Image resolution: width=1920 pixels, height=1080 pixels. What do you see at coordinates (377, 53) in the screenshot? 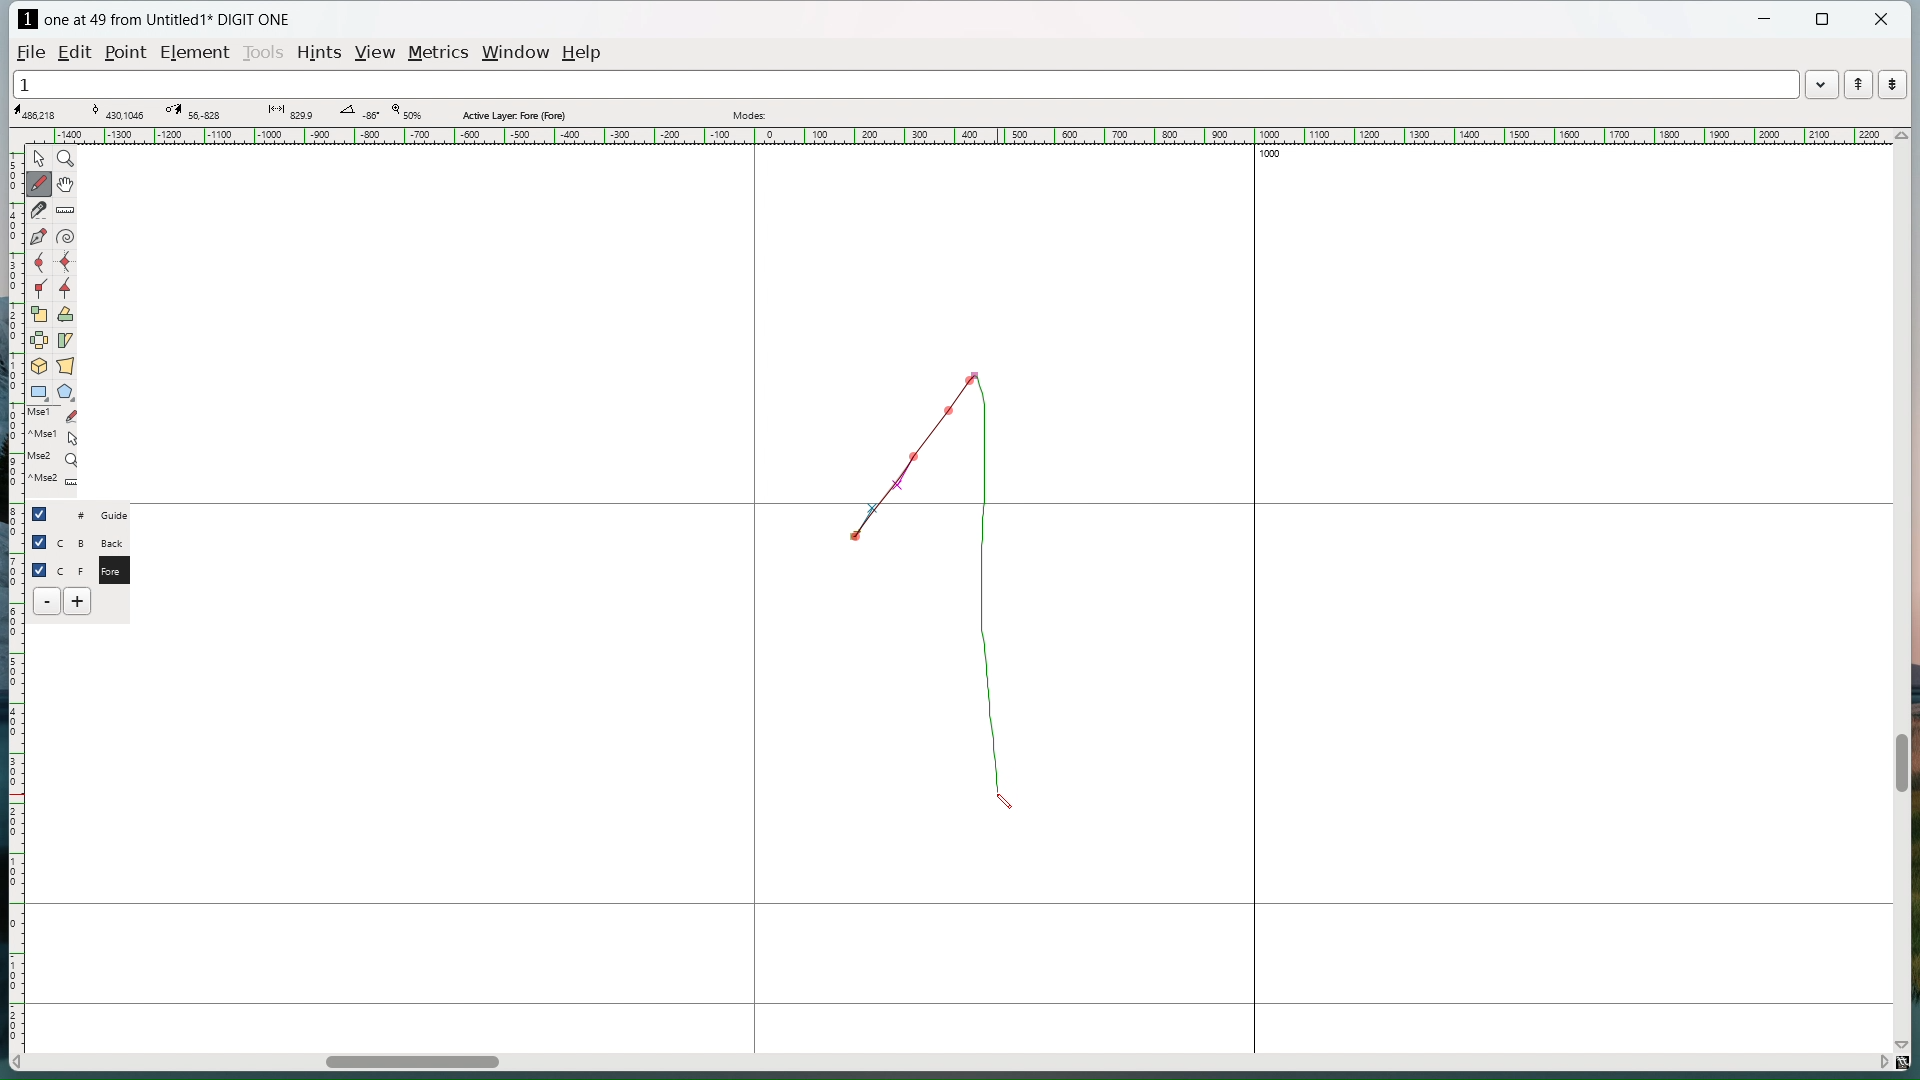
I see `view` at bounding box center [377, 53].